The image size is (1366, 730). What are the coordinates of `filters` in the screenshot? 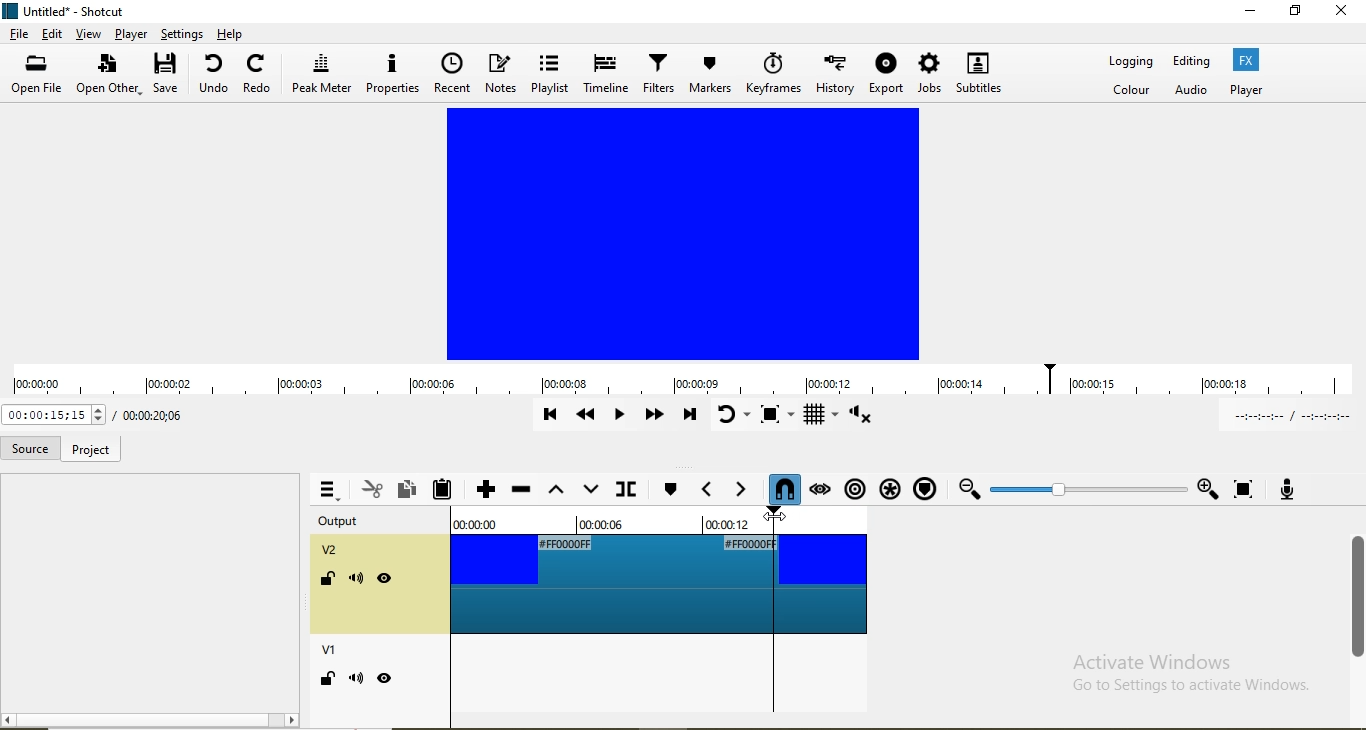 It's located at (656, 72).